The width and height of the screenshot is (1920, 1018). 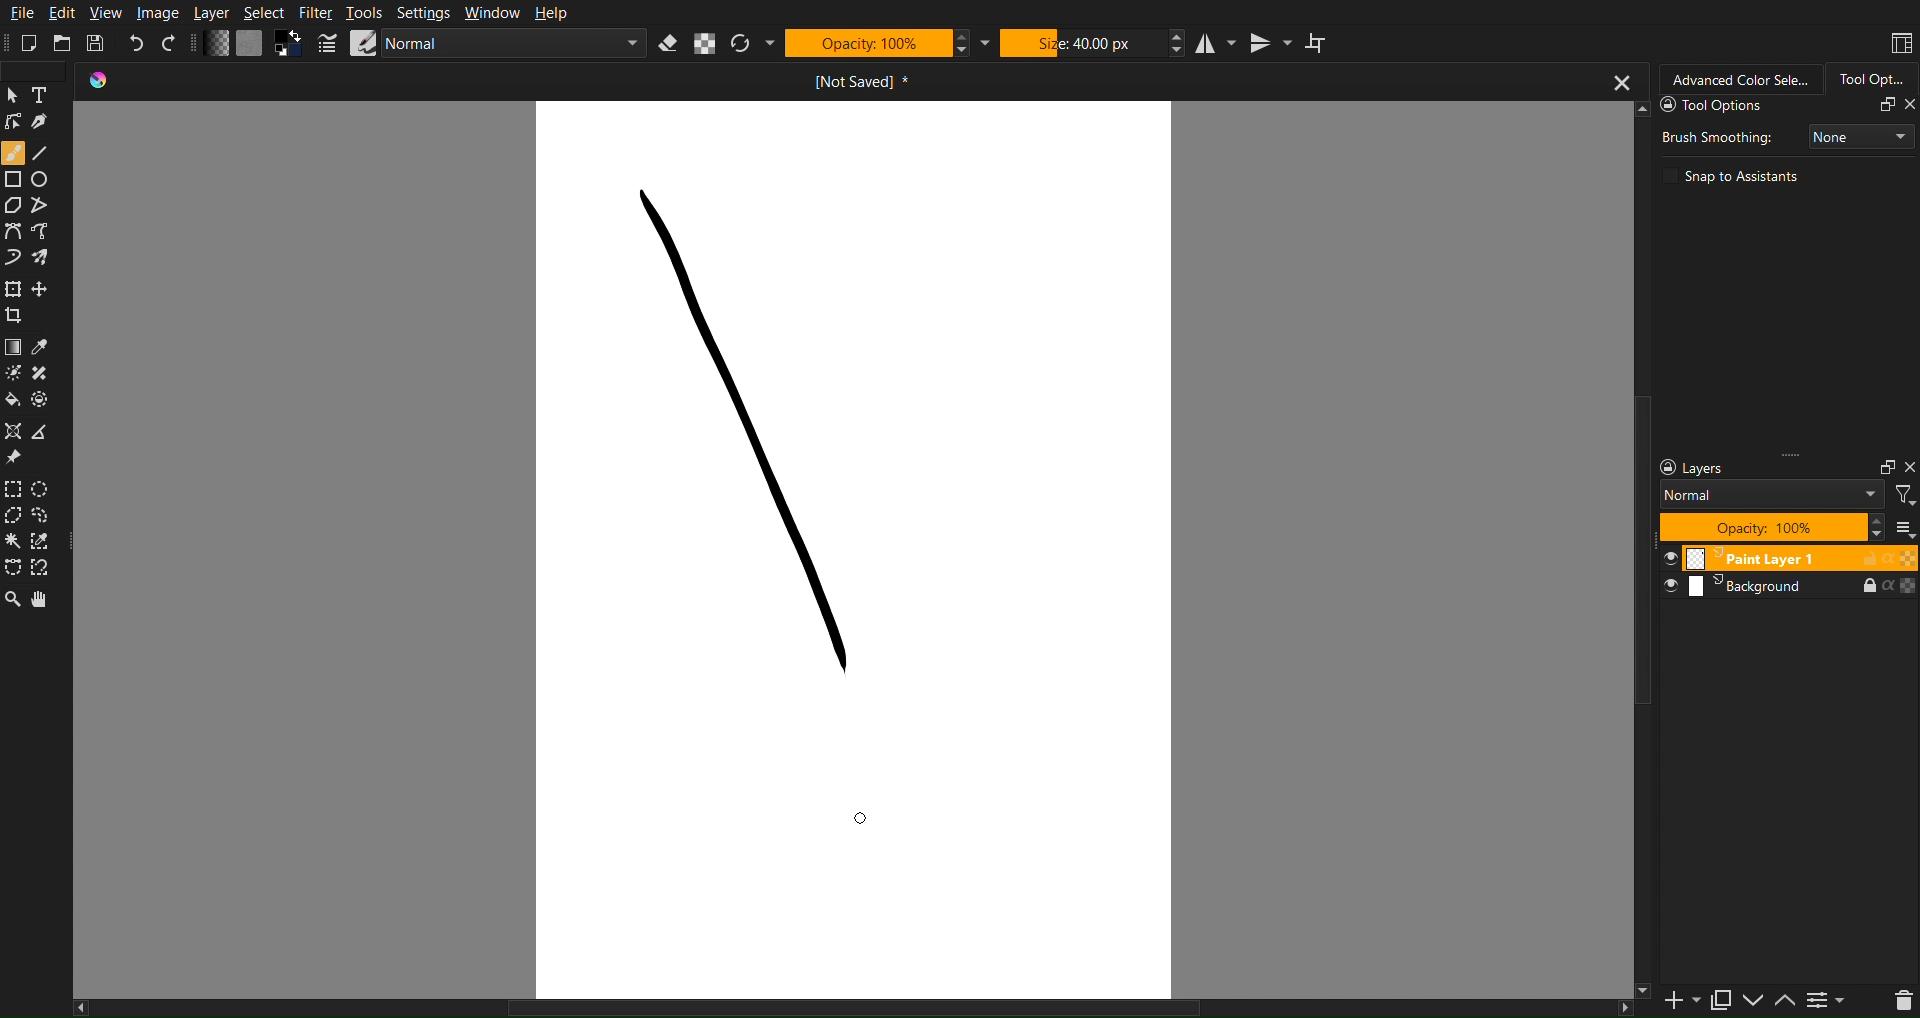 What do you see at coordinates (1786, 557) in the screenshot?
I see `Layer 1` at bounding box center [1786, 557].